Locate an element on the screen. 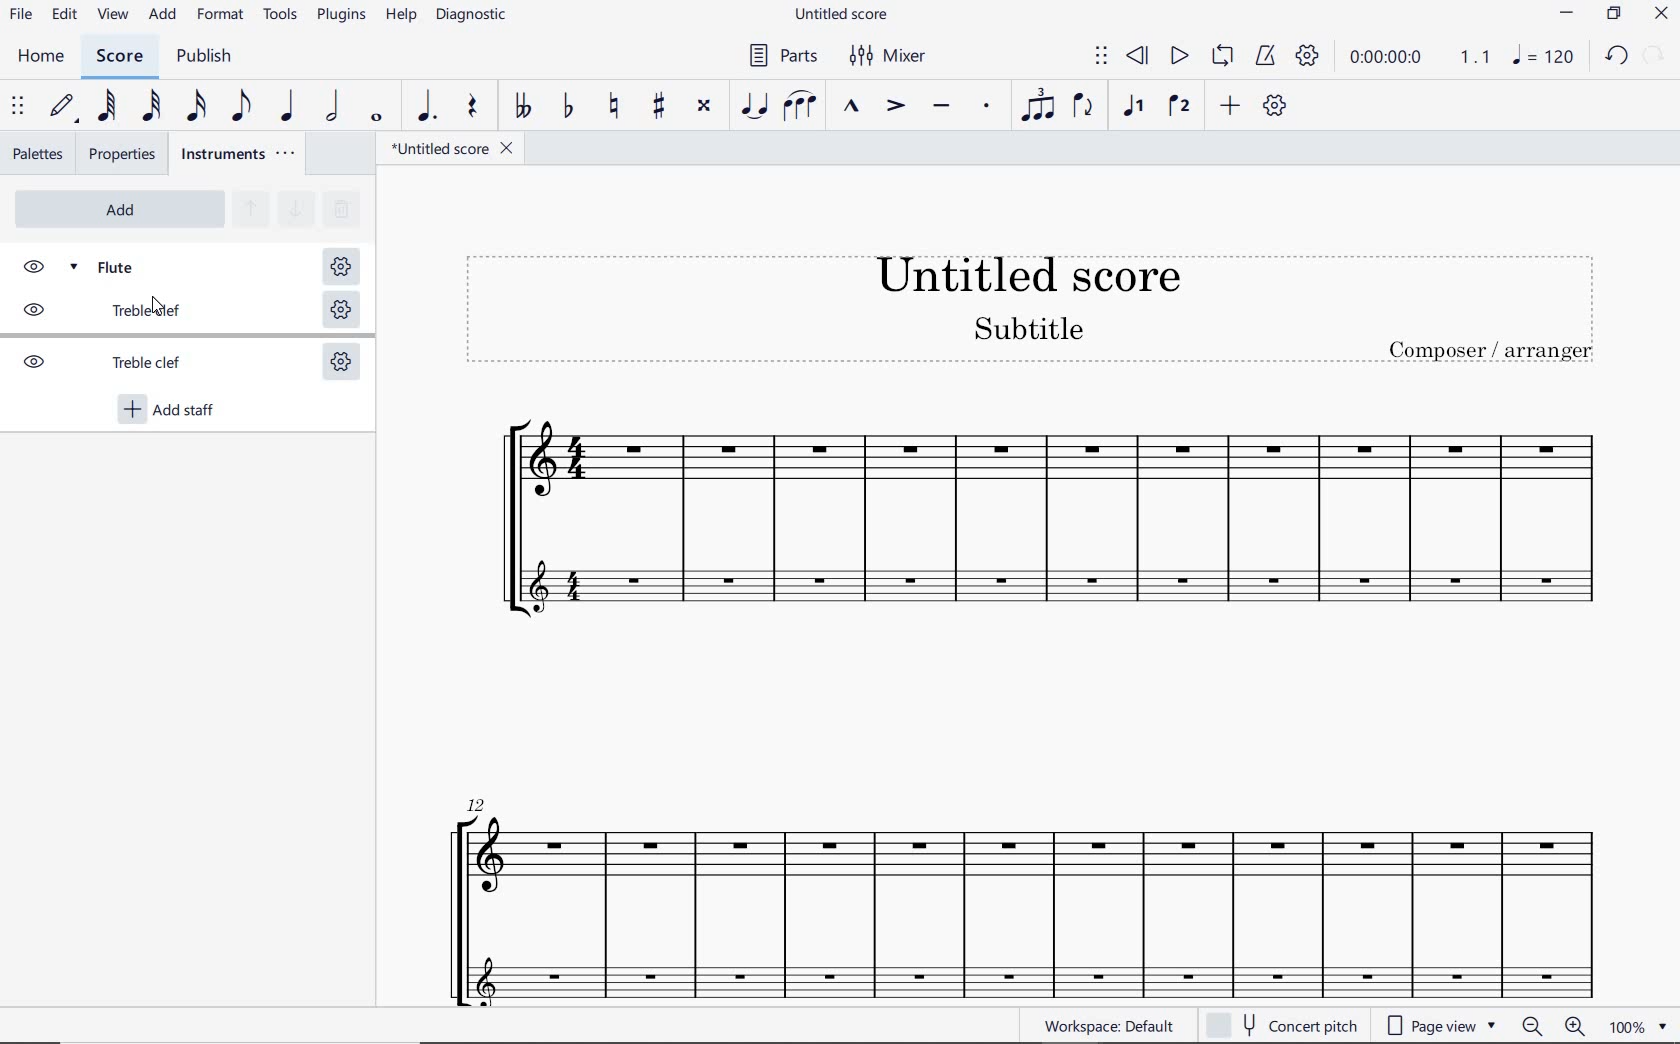  FLIP DIRECTION is located at coordinates (1084, 110).